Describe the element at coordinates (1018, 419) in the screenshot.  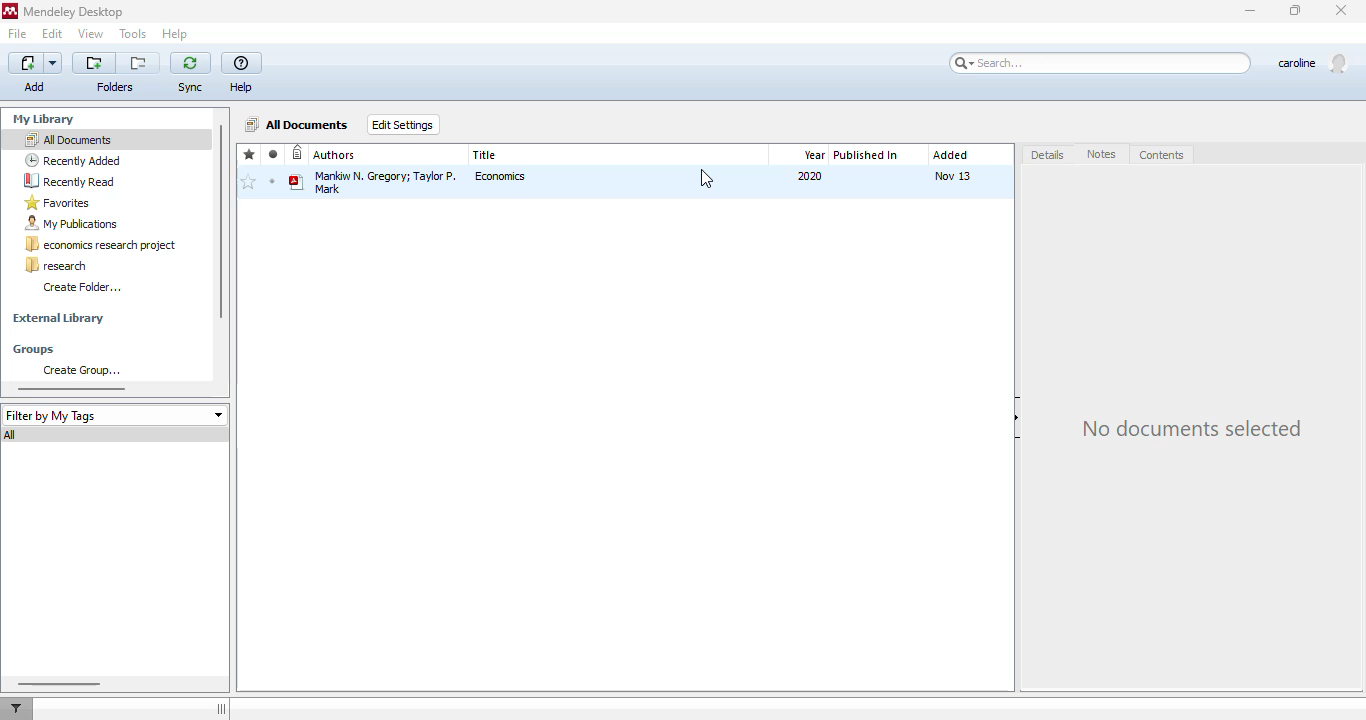
I see `hide document details` at that location.